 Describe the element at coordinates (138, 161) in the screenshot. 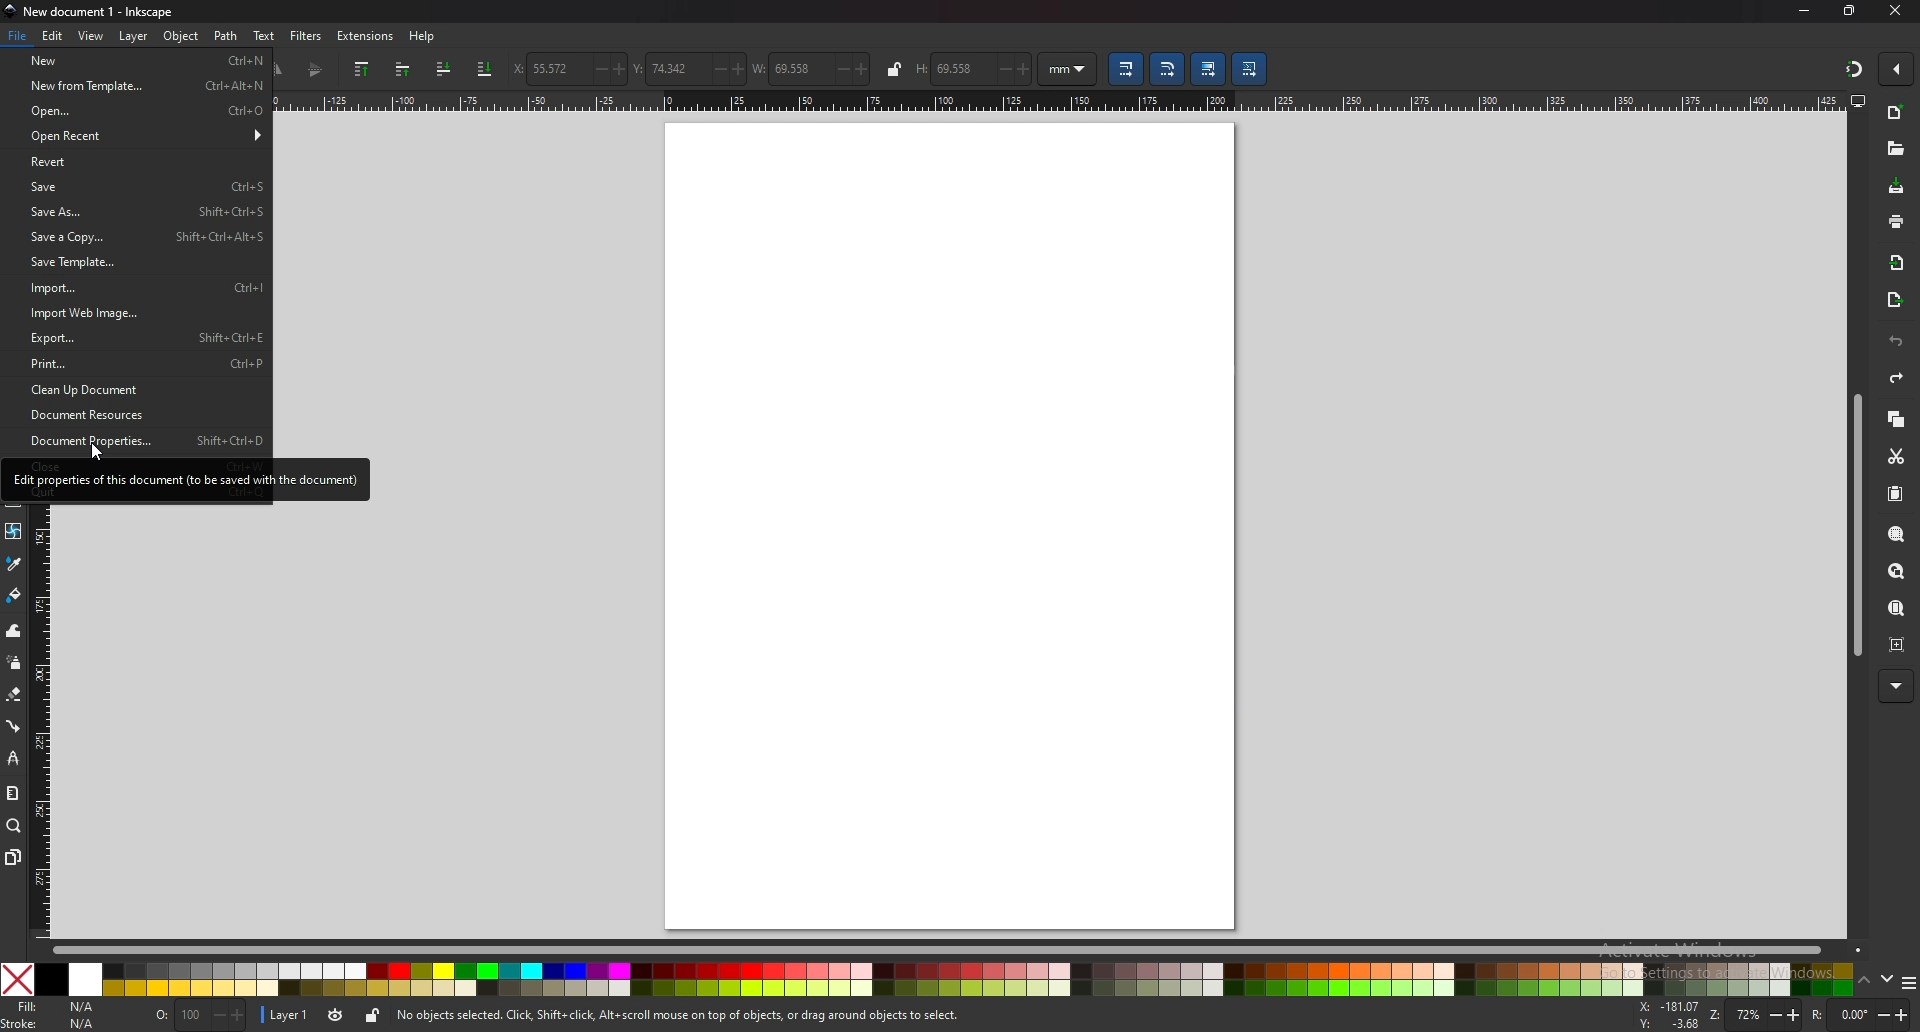

I see `revert` at that location.